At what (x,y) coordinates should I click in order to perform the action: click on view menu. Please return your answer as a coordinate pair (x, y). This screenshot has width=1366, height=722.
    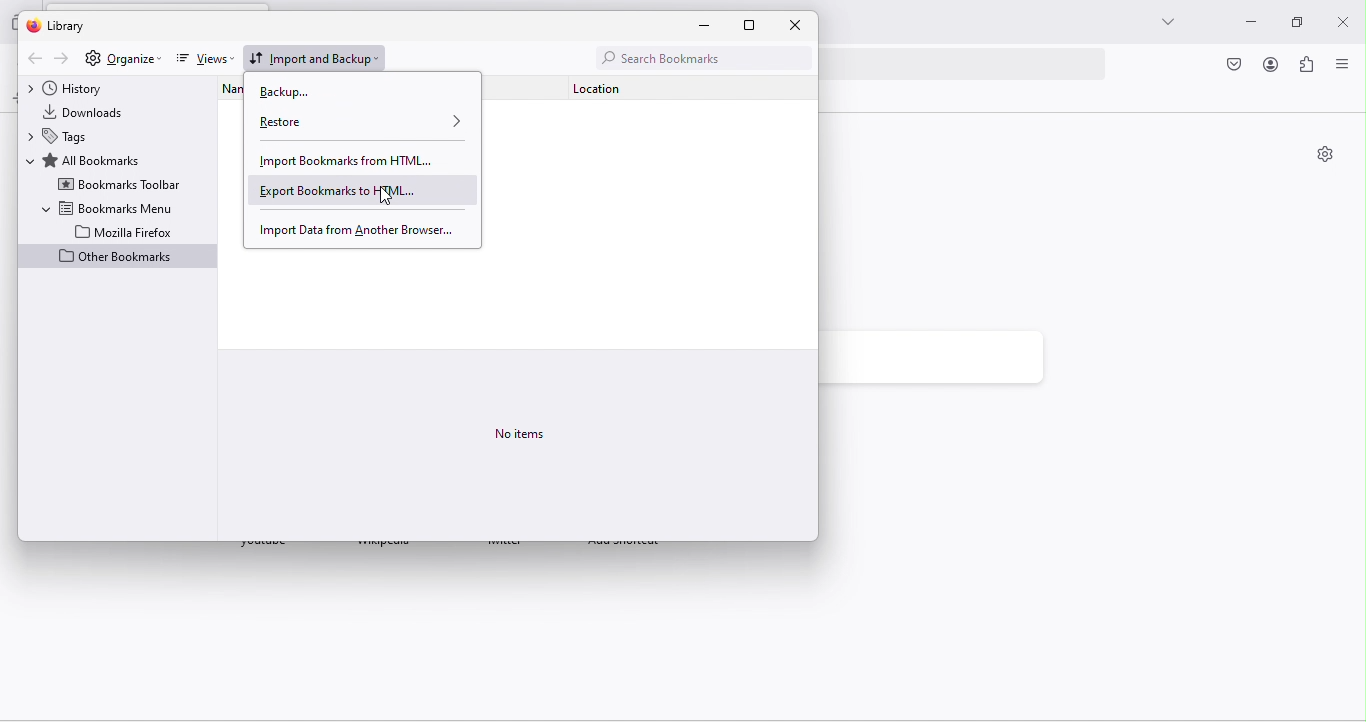
    Looking at the image, I should click on (1341, 67).